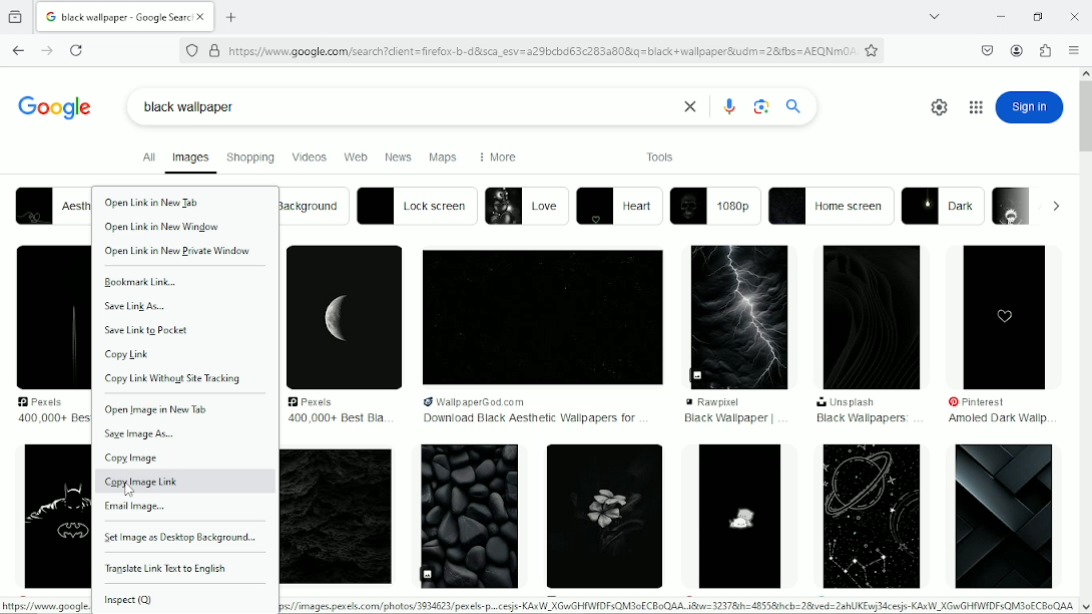  Describe the element at coordinates (1039, 16) in the screenshot. I see `restore down` at that location.